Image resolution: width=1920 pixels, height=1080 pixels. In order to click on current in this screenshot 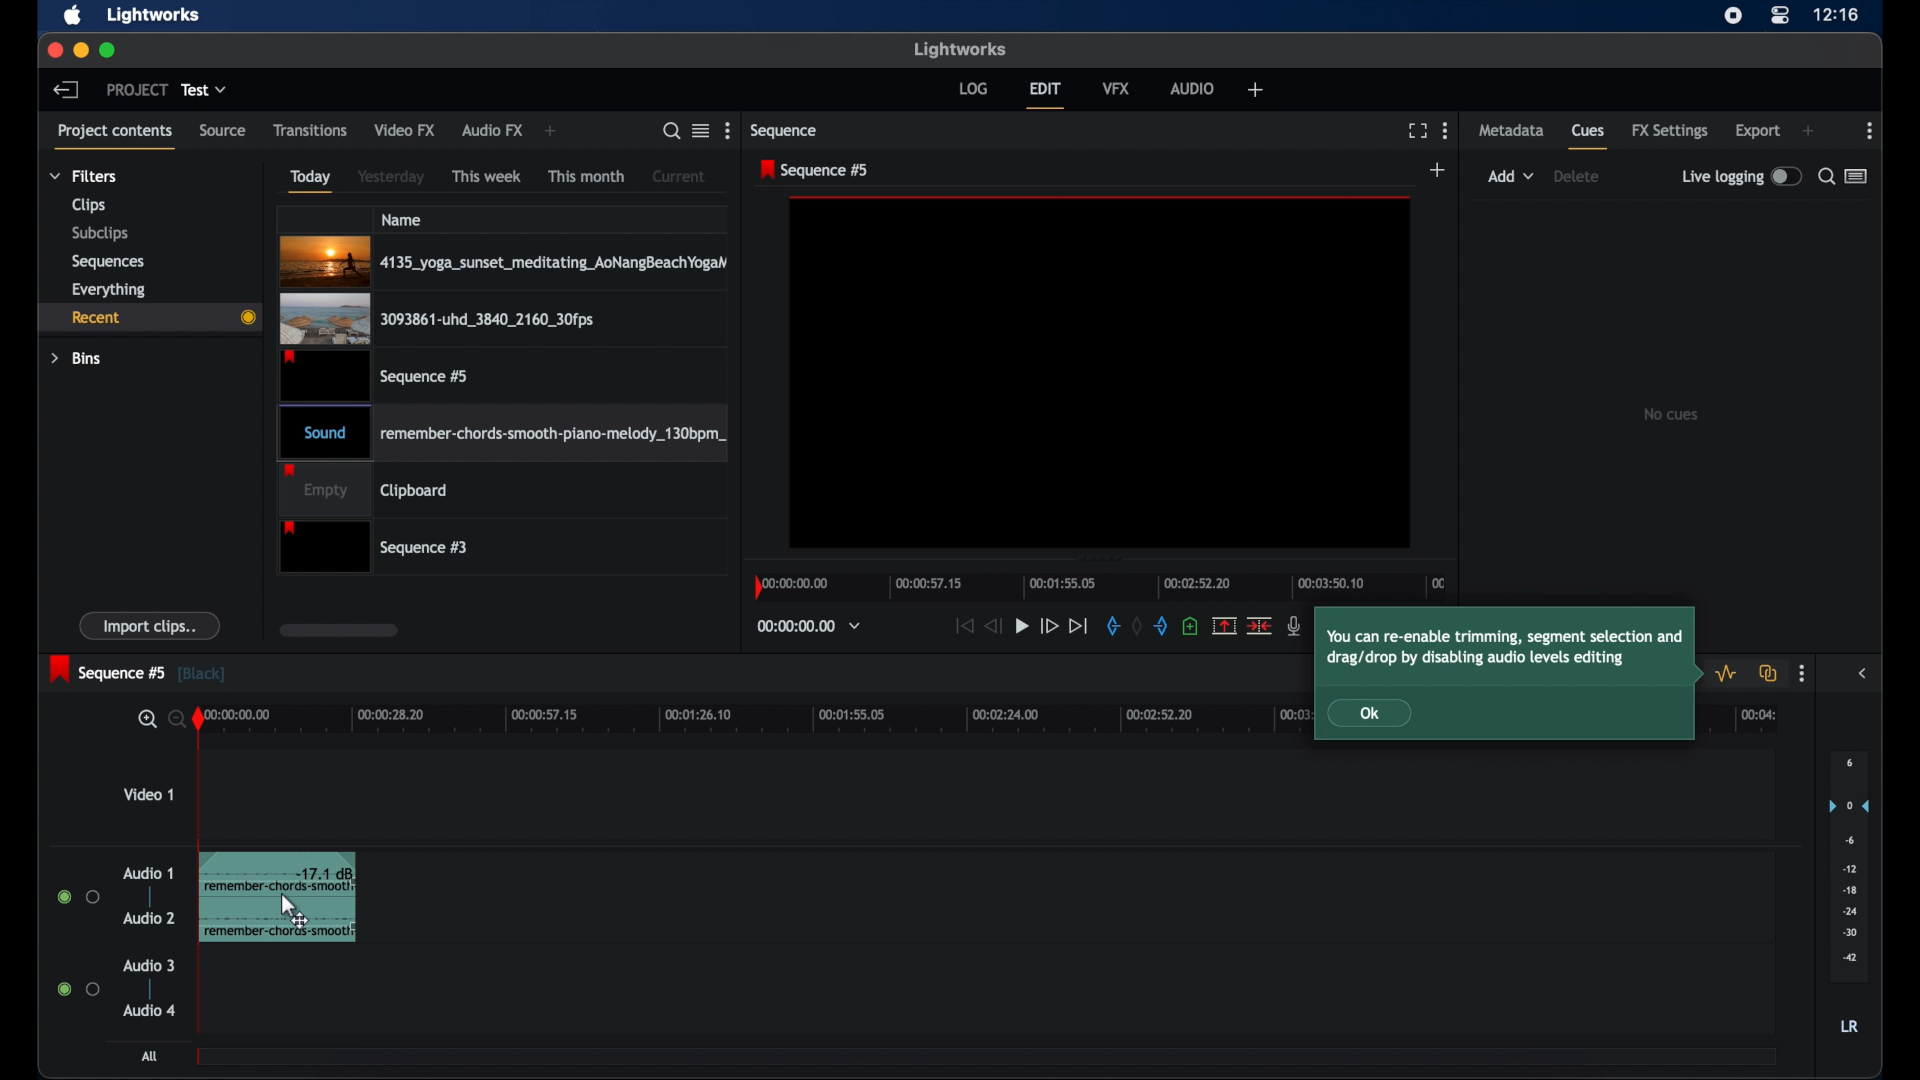, I will do `click(679, 176)`.